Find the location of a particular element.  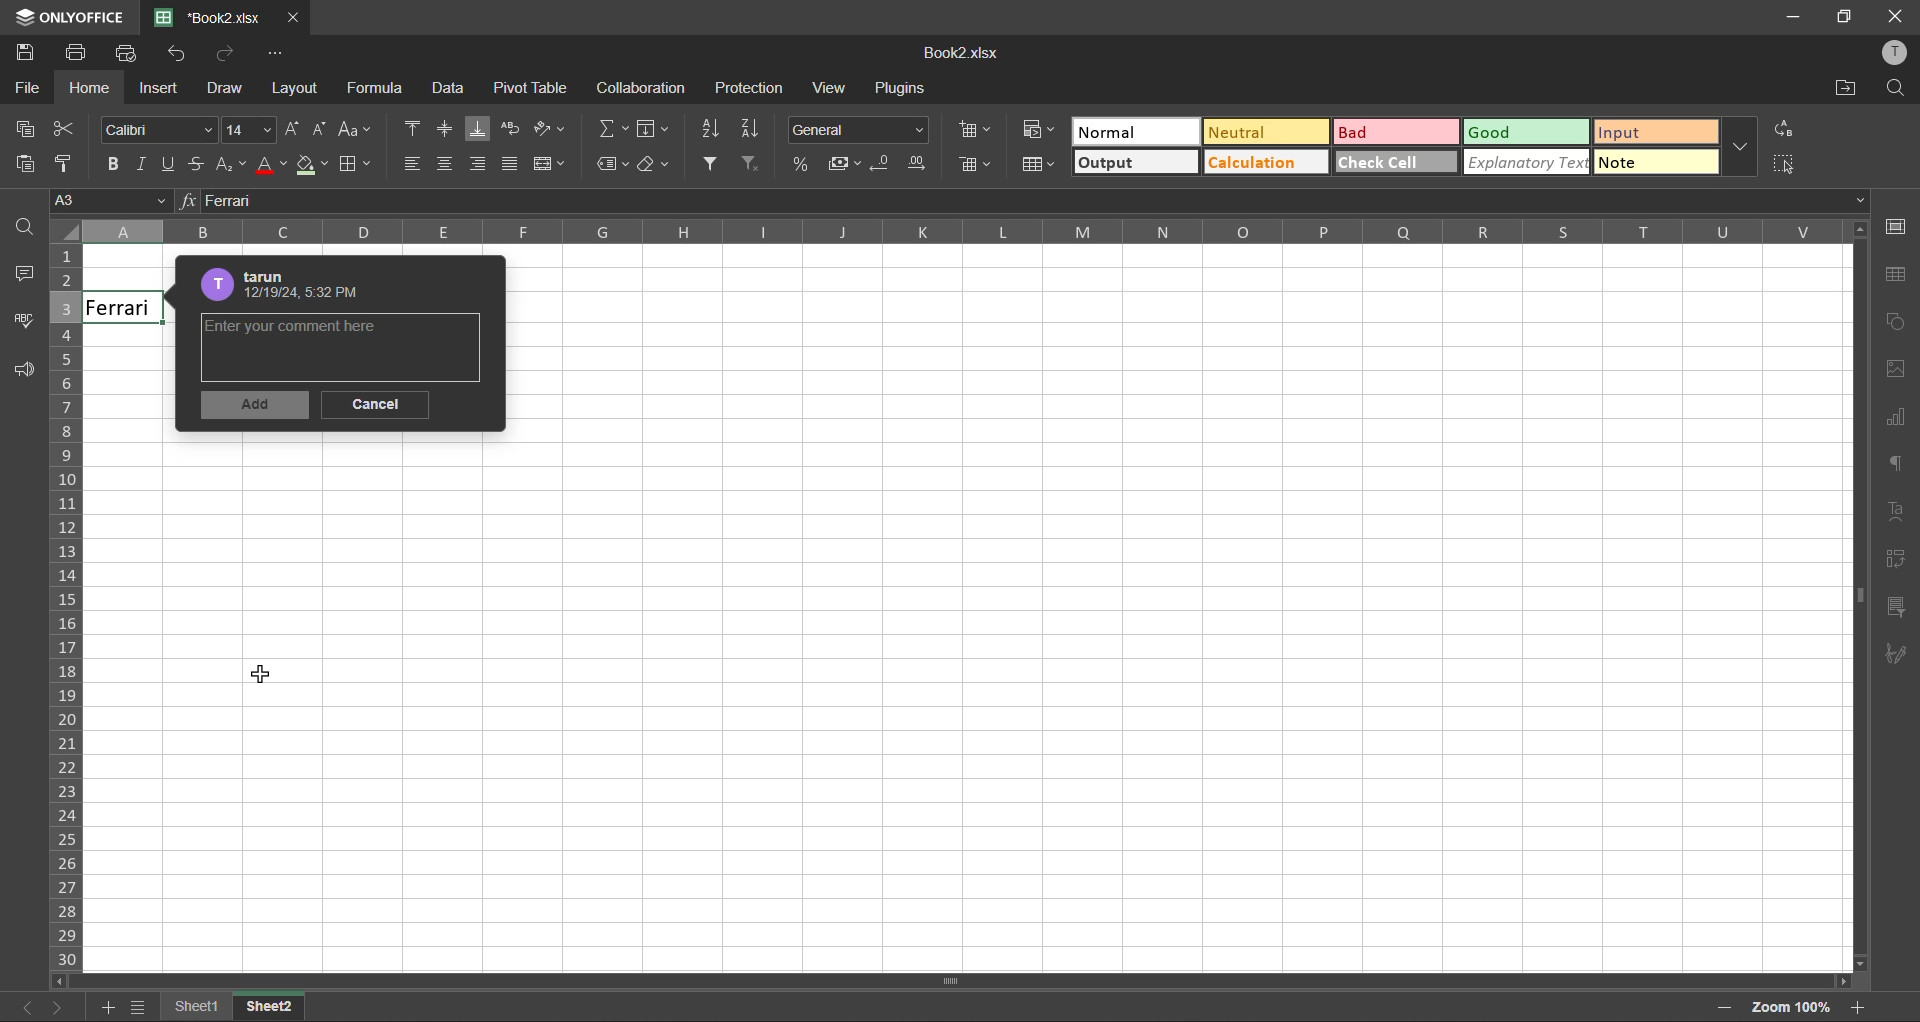

Horizontal Scrollbar is located at coordinates (1848, 602).